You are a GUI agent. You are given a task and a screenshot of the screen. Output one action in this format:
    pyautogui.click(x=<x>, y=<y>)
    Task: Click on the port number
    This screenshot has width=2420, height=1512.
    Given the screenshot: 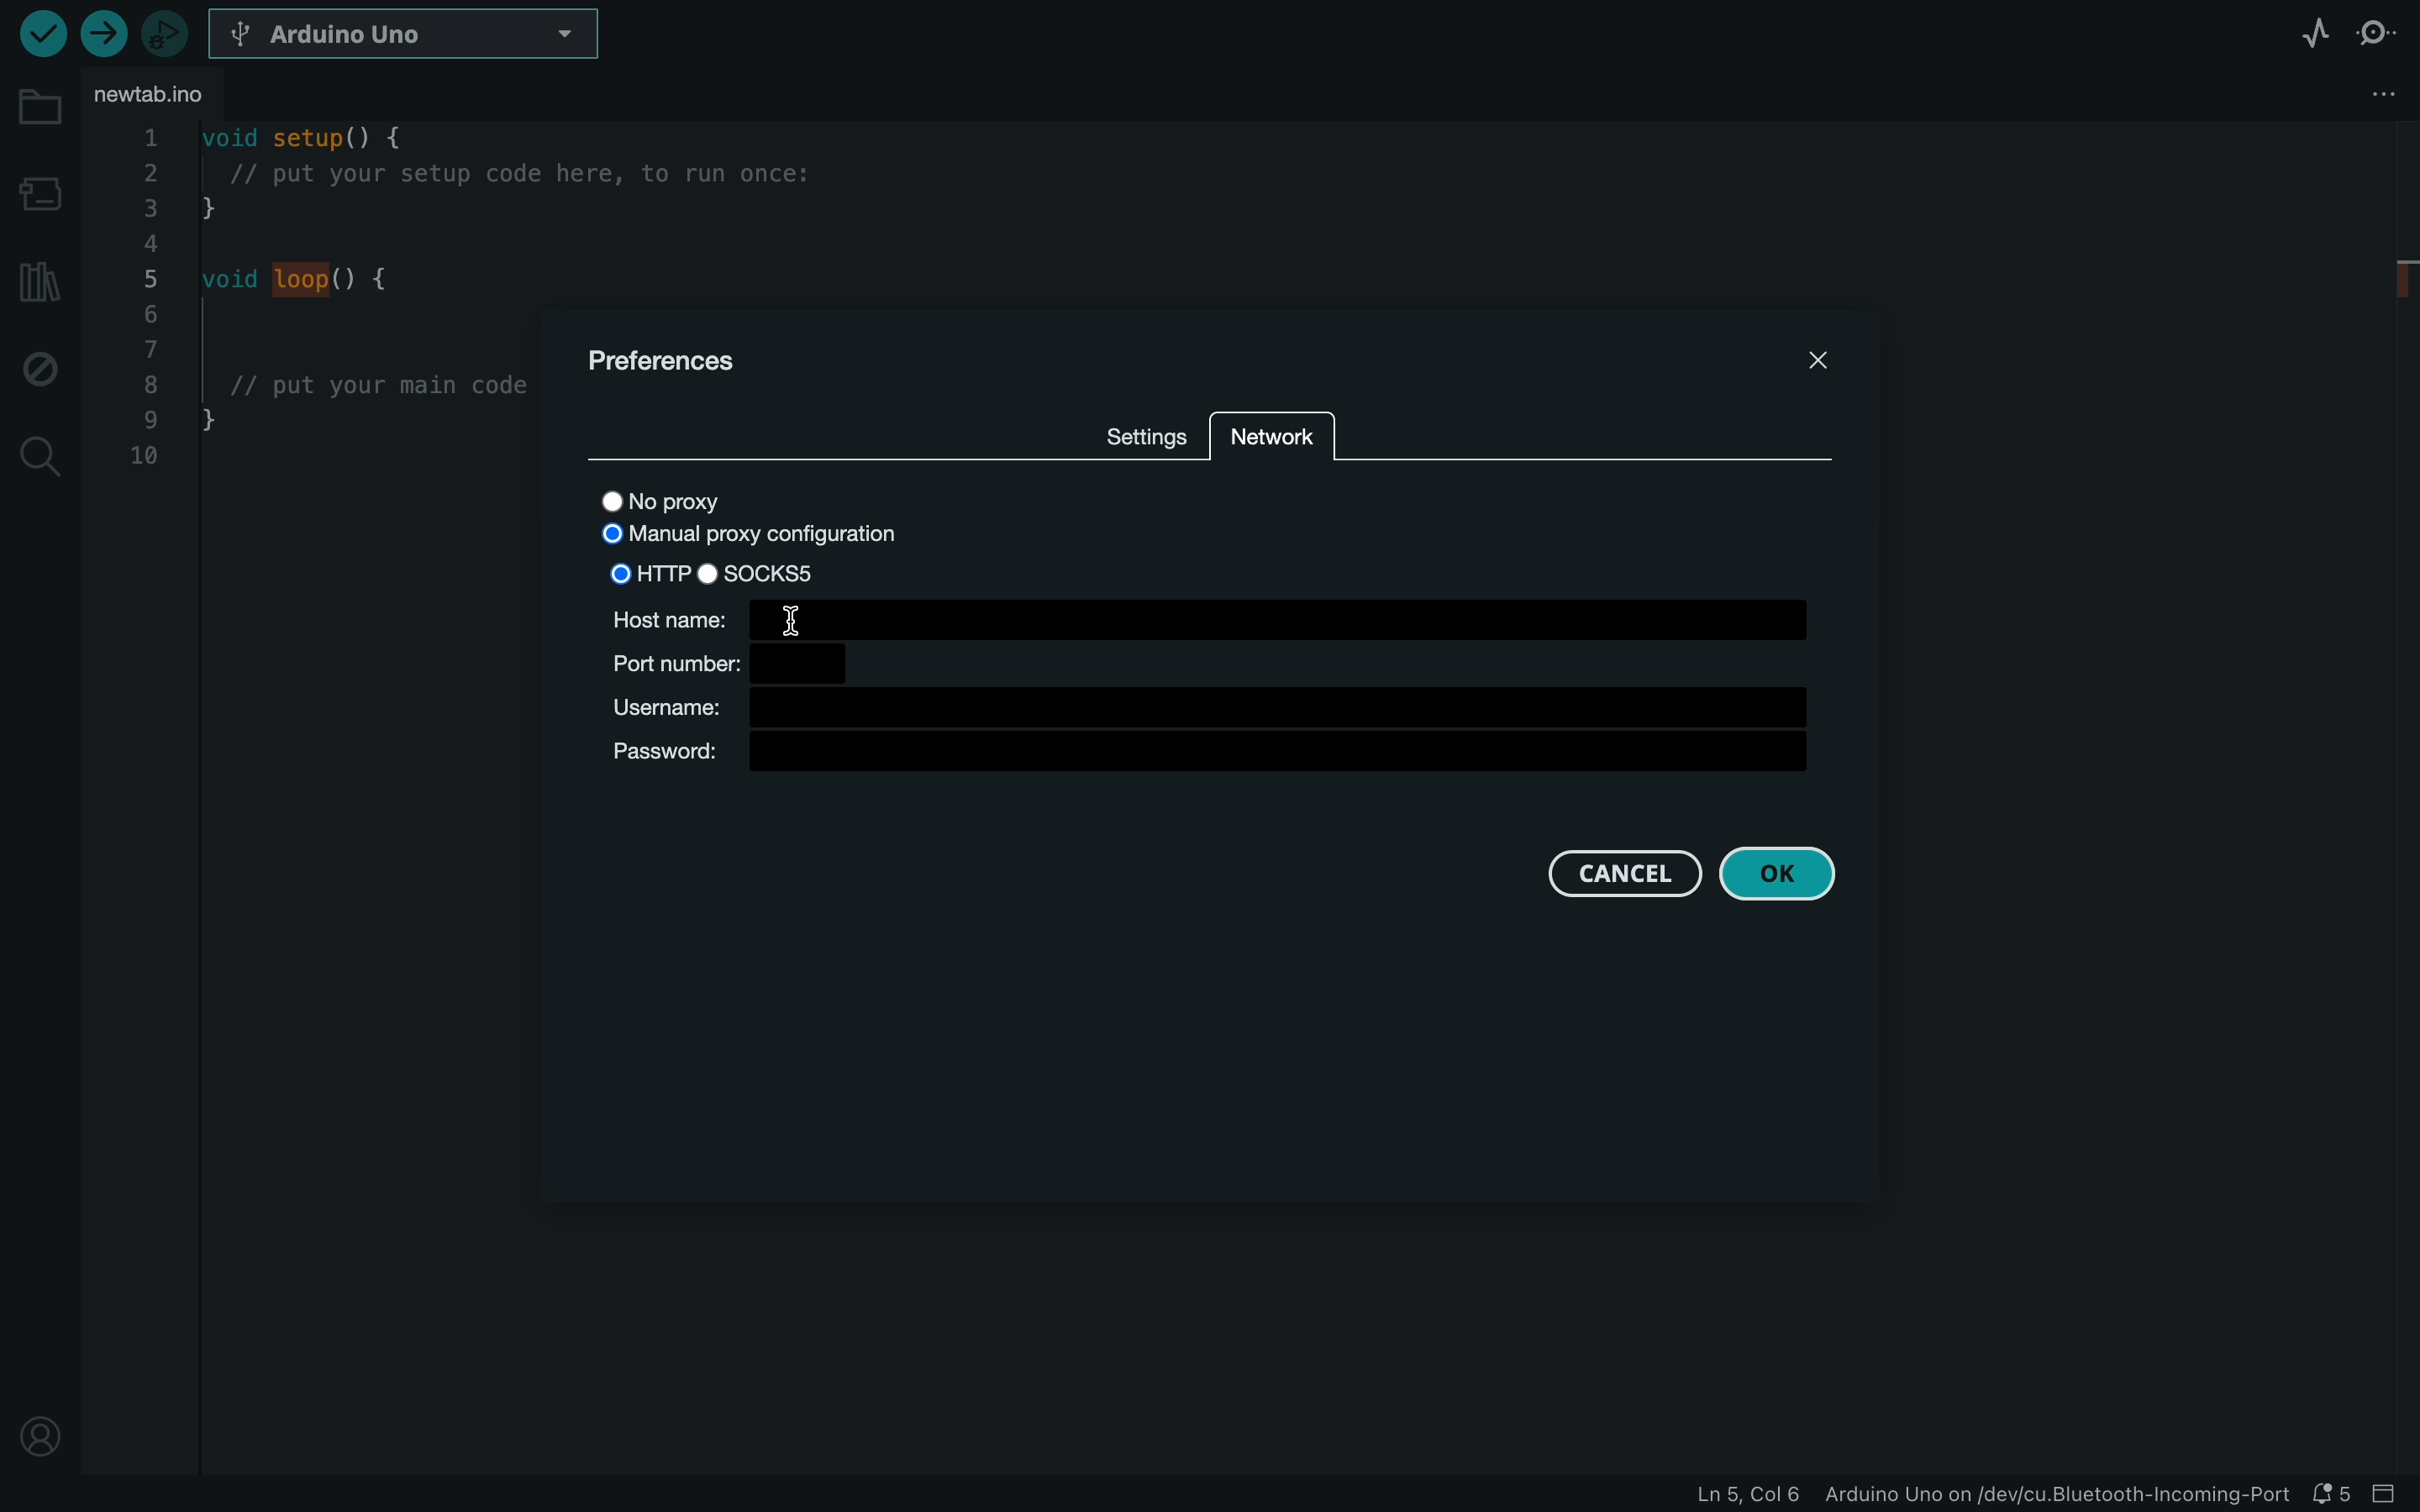 What is the action you would take?
    pyautogui.click(x=761, y=662)
    